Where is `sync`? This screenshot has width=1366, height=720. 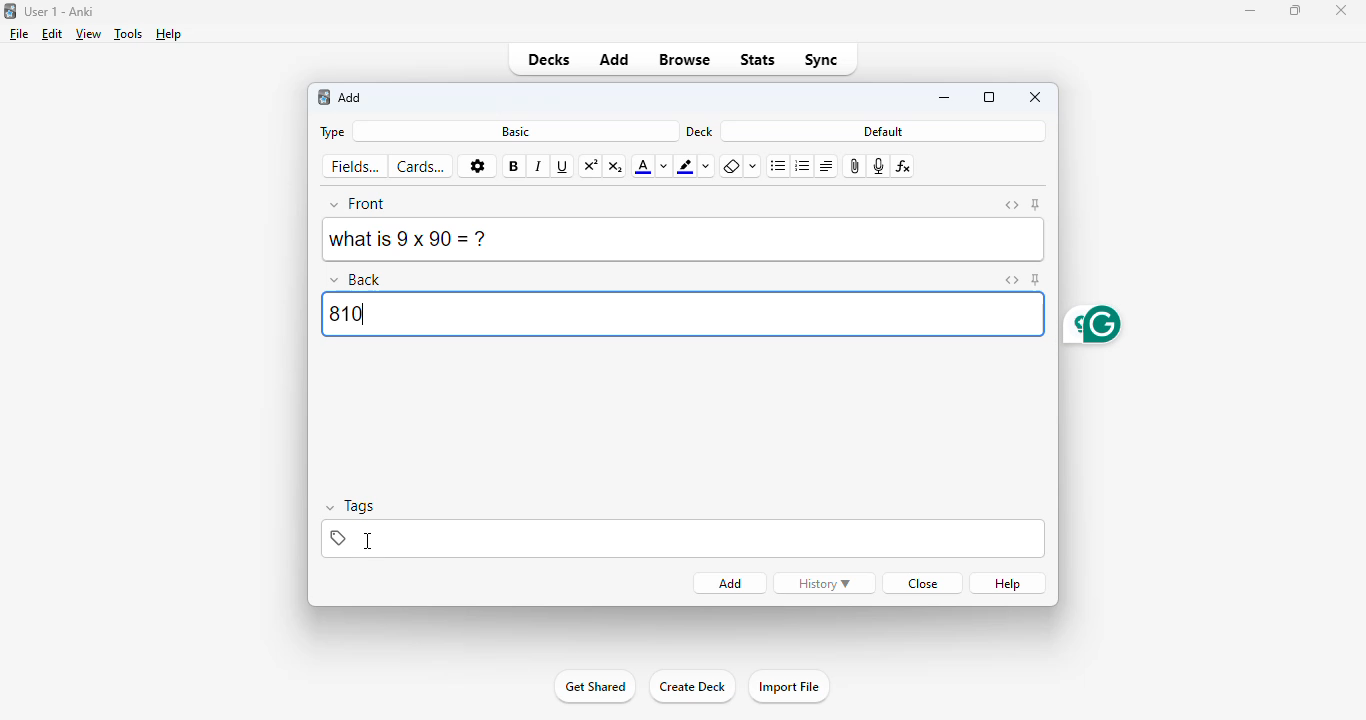 sync is located at coordinates (822, 59).